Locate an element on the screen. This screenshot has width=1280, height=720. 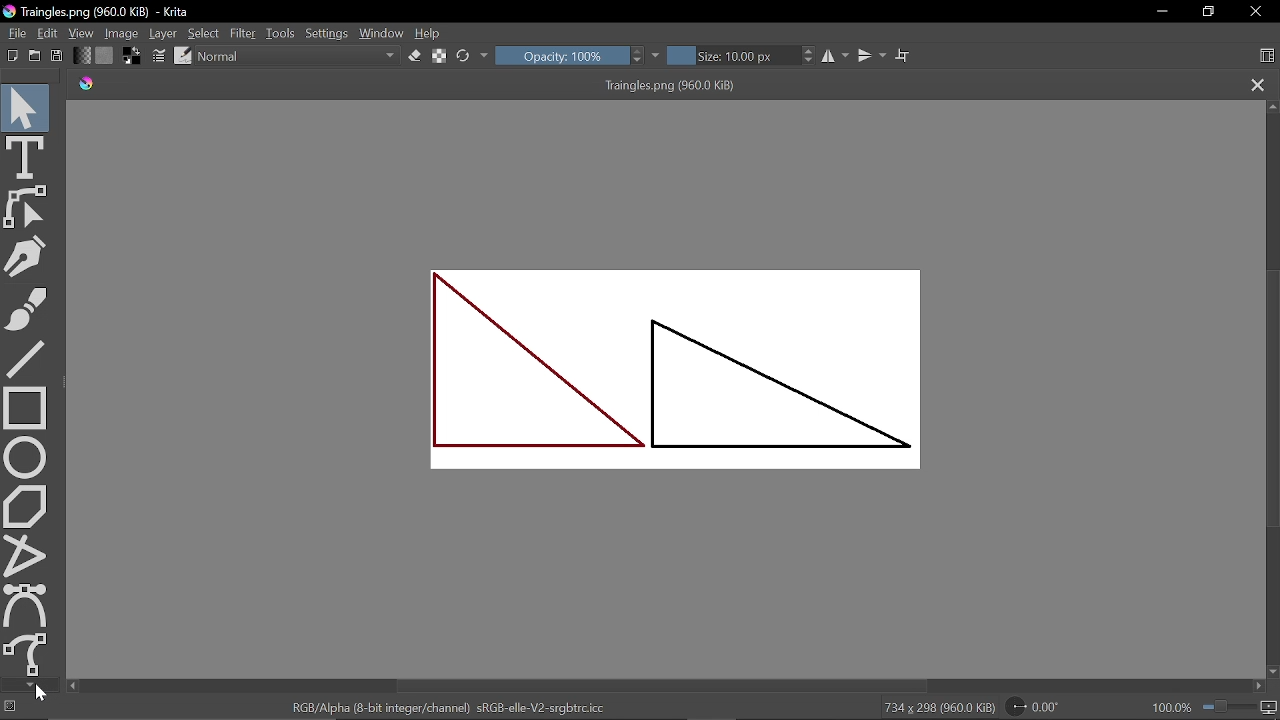
Text tool is located at coordinates (26, 156).